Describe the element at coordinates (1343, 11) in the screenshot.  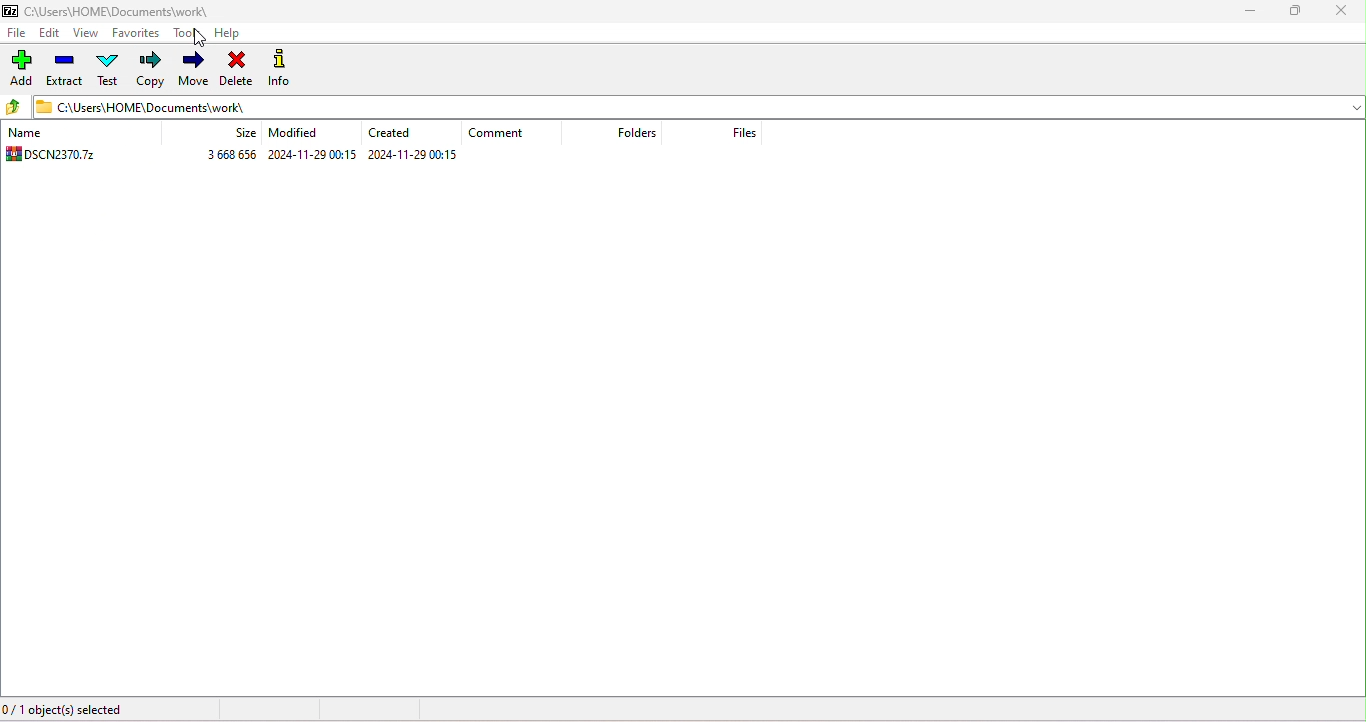
I see `close` at that location.